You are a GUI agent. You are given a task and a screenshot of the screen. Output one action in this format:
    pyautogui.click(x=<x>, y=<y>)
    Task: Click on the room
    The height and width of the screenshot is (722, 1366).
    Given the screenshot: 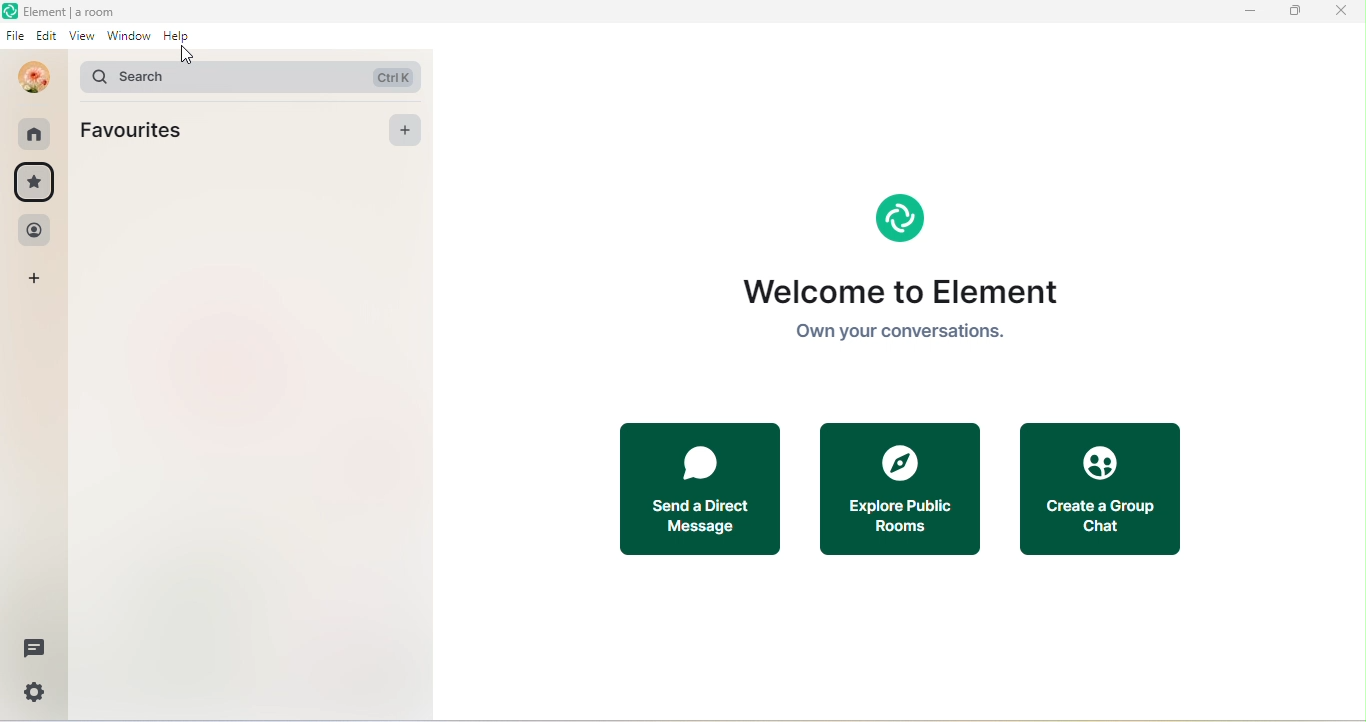 What is the action you would take?
    pyautogui.click(x=36, y=135)
    